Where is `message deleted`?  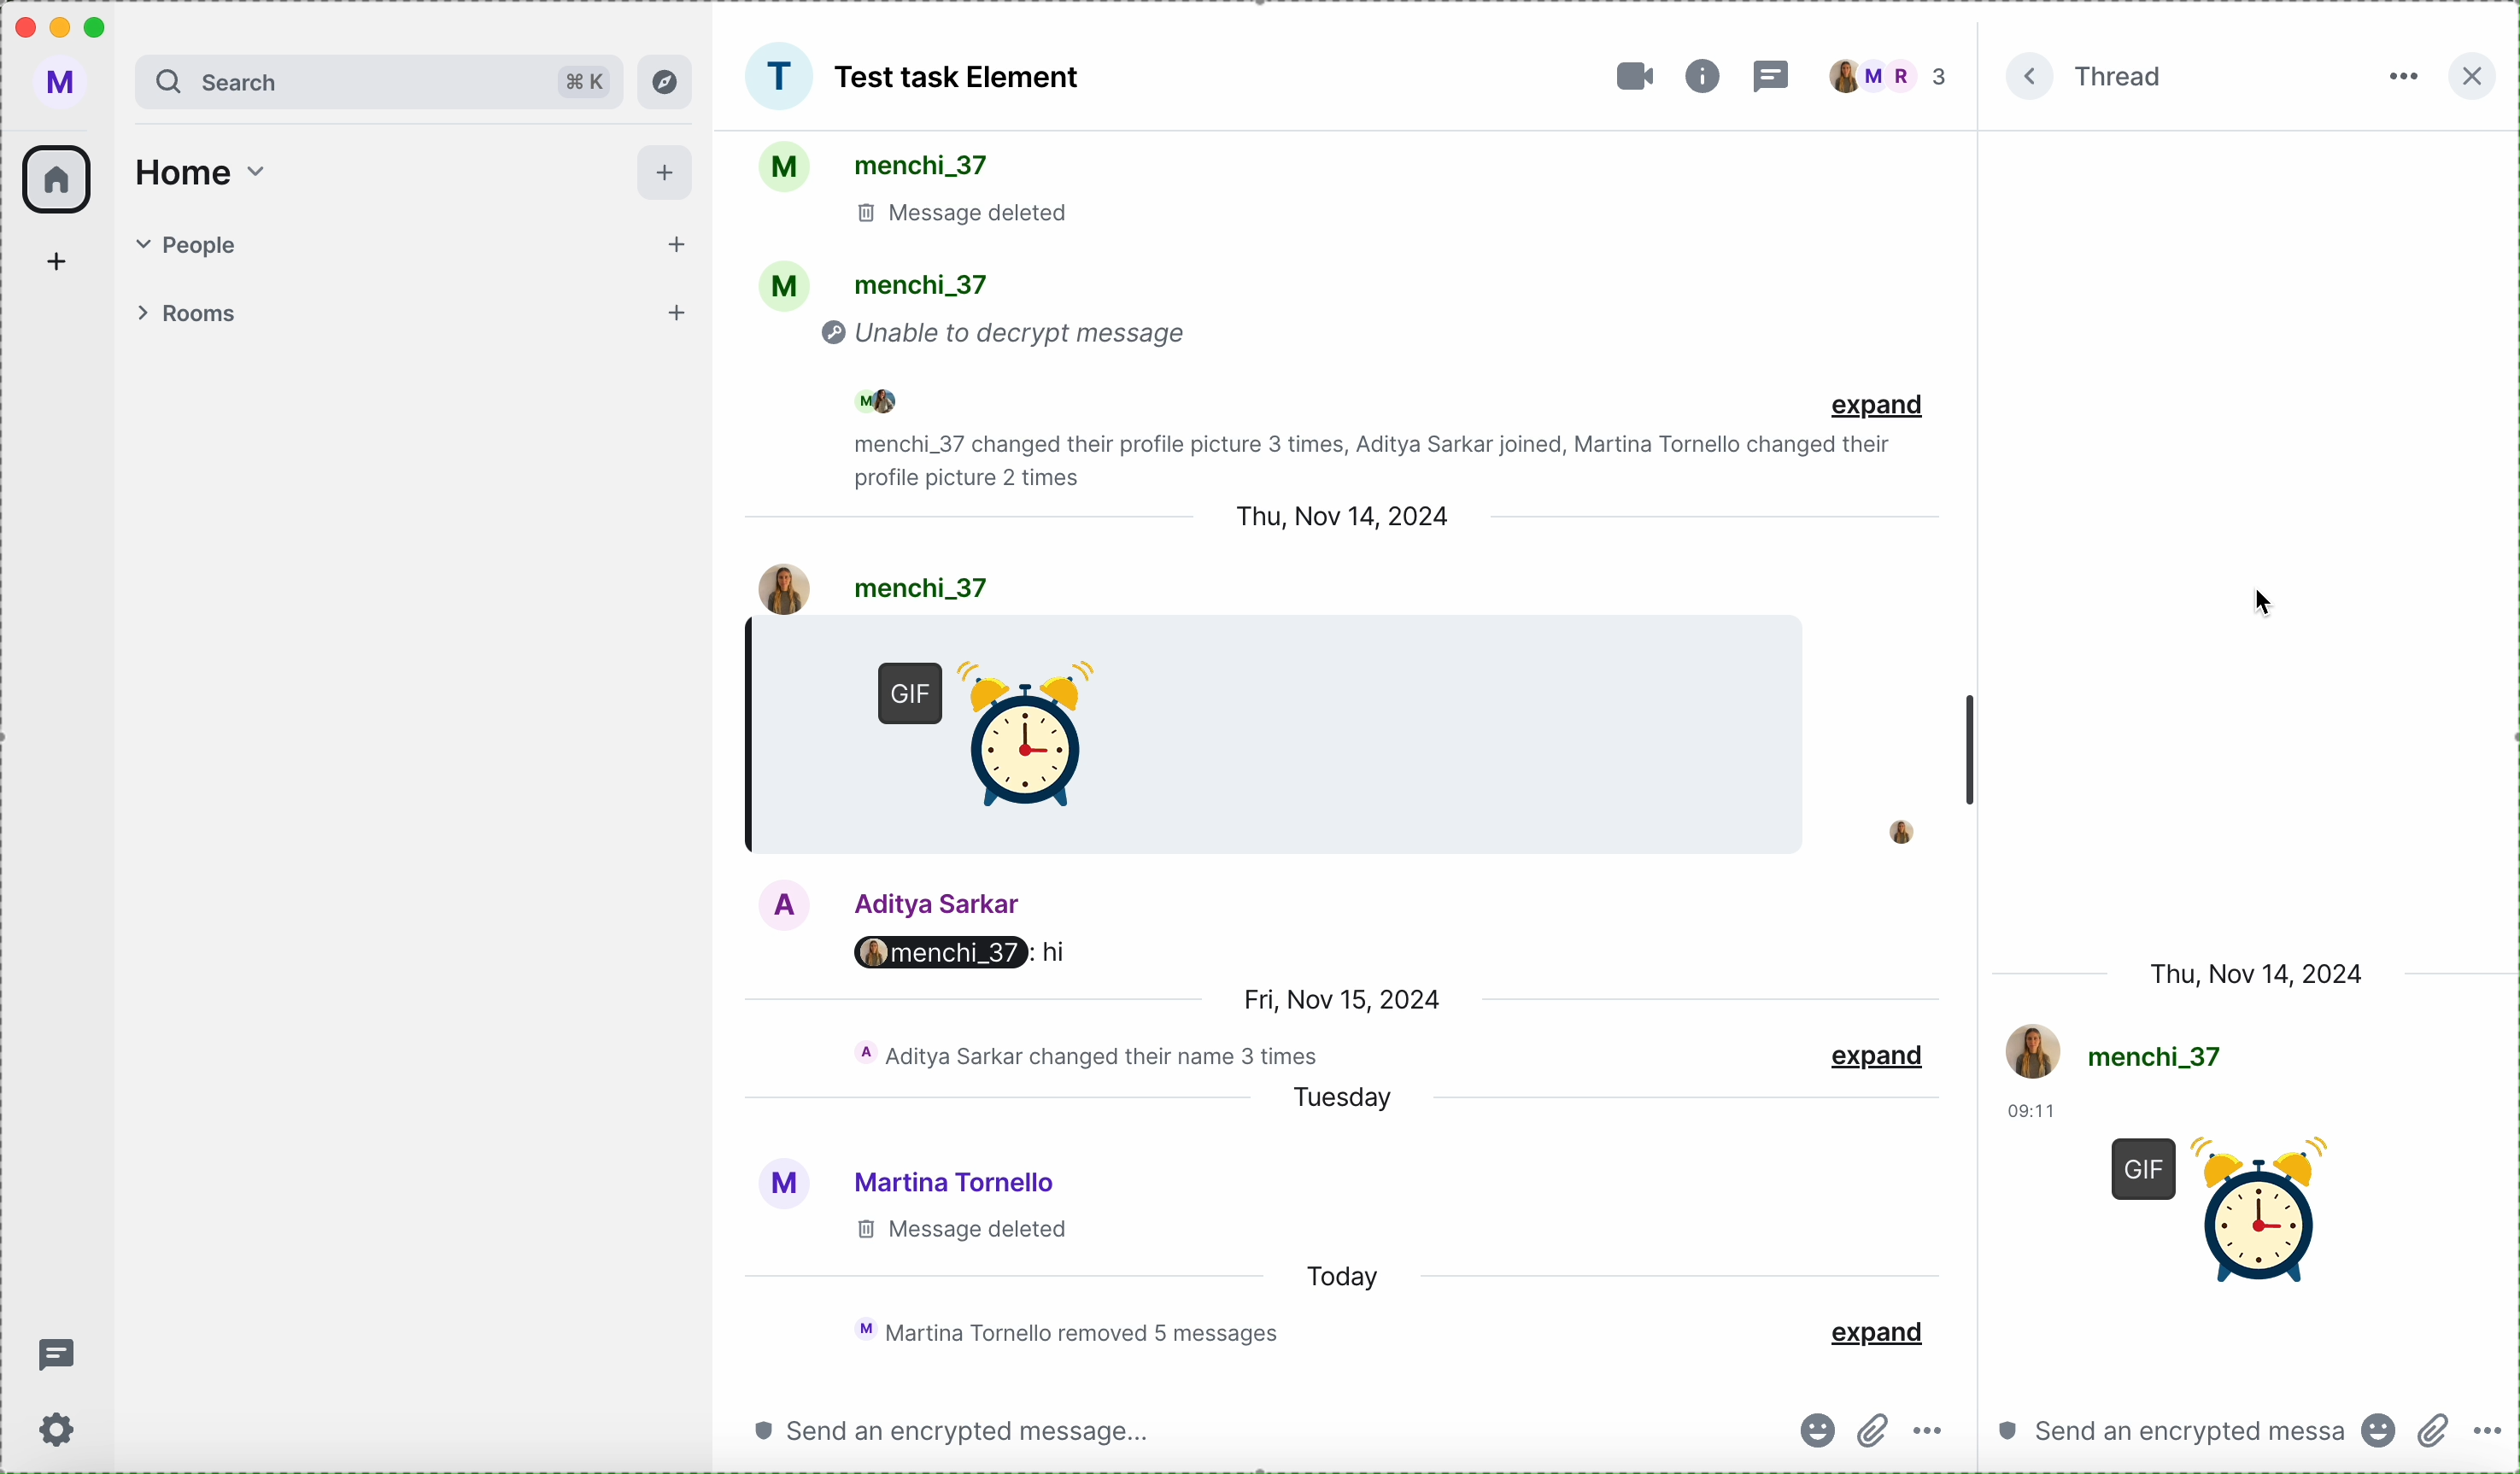 message deleted is located at coordinates (957, 1231).